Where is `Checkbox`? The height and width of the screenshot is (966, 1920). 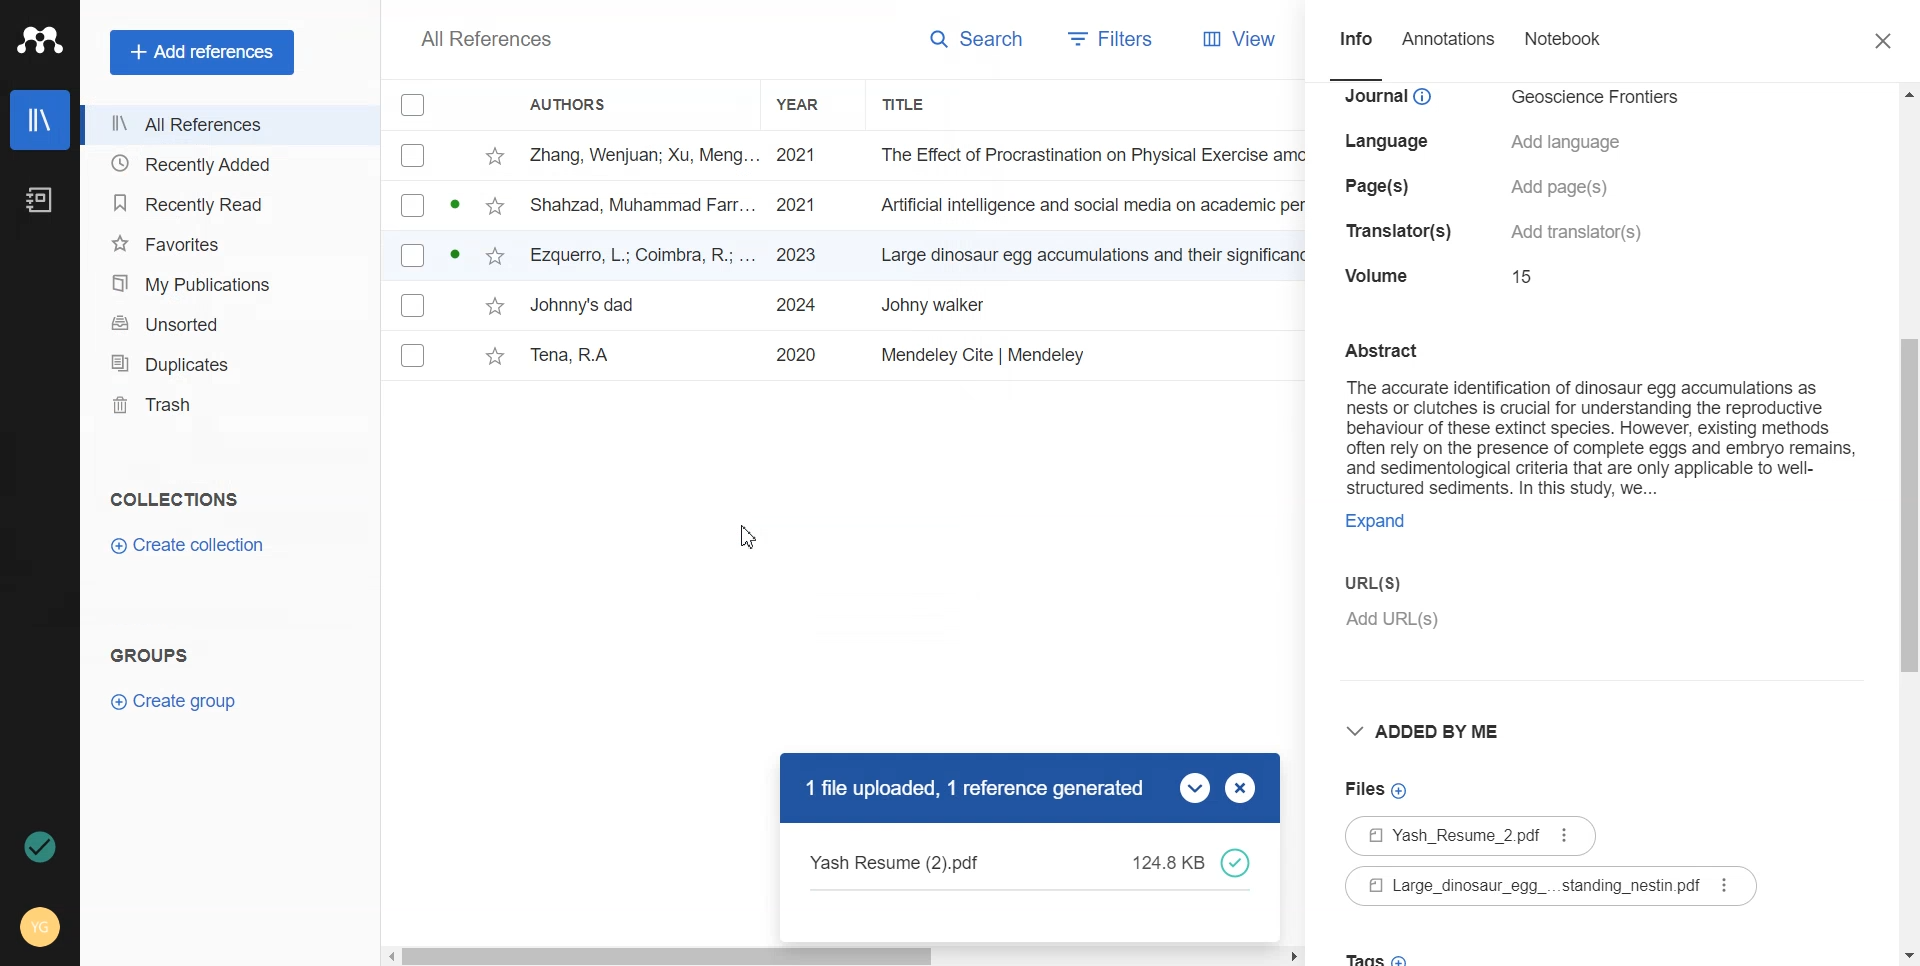 Checkbox is located at coordinates (414, 355).